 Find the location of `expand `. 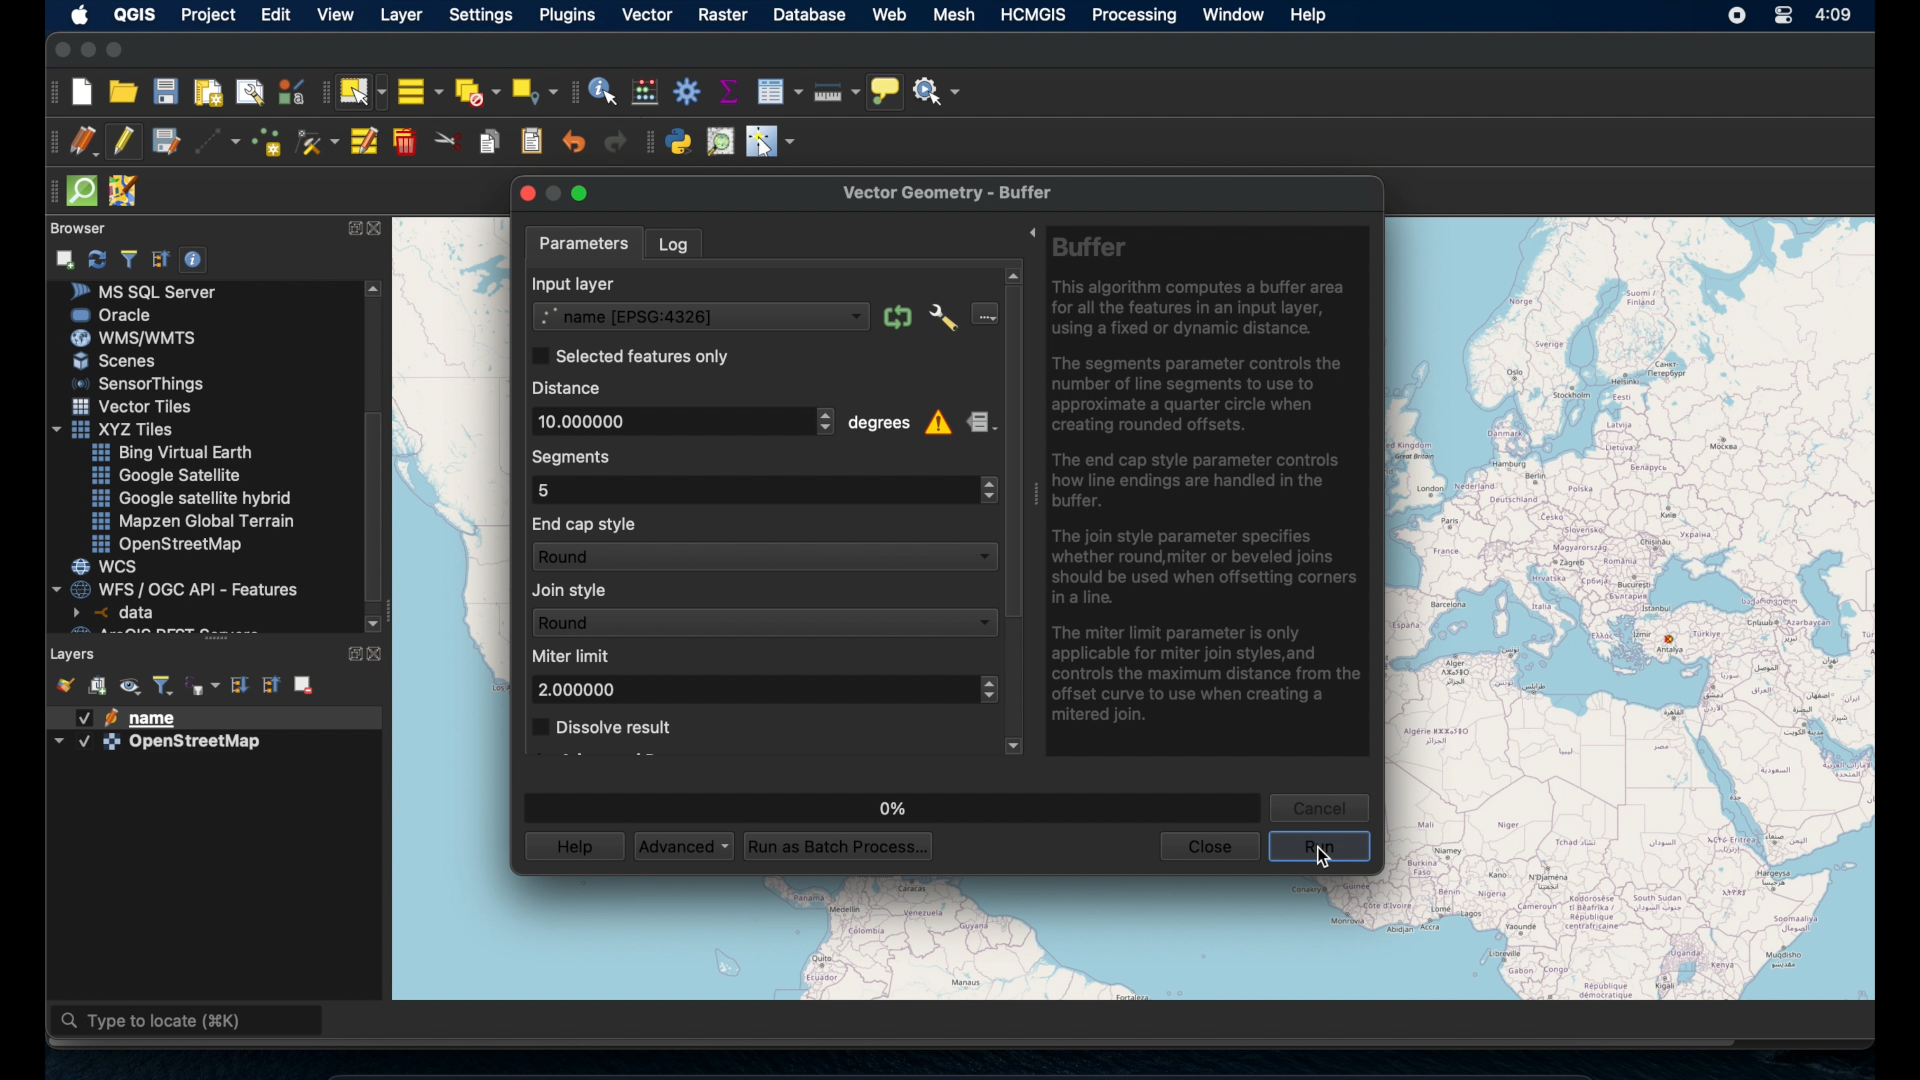

expand  is located at coordinates (1030, 231).